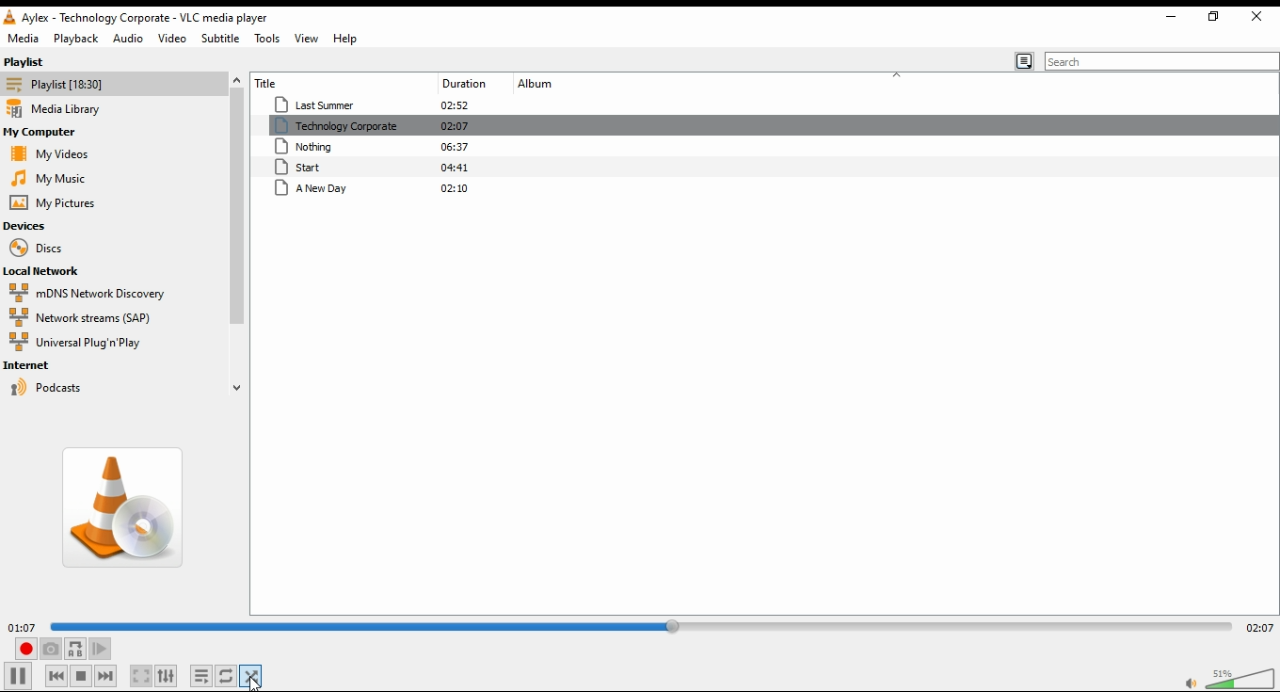  What do you see at coordinates (91, 341) in the screenshot?
I see `universal plug 'n play` at bounding box center [91, 341].